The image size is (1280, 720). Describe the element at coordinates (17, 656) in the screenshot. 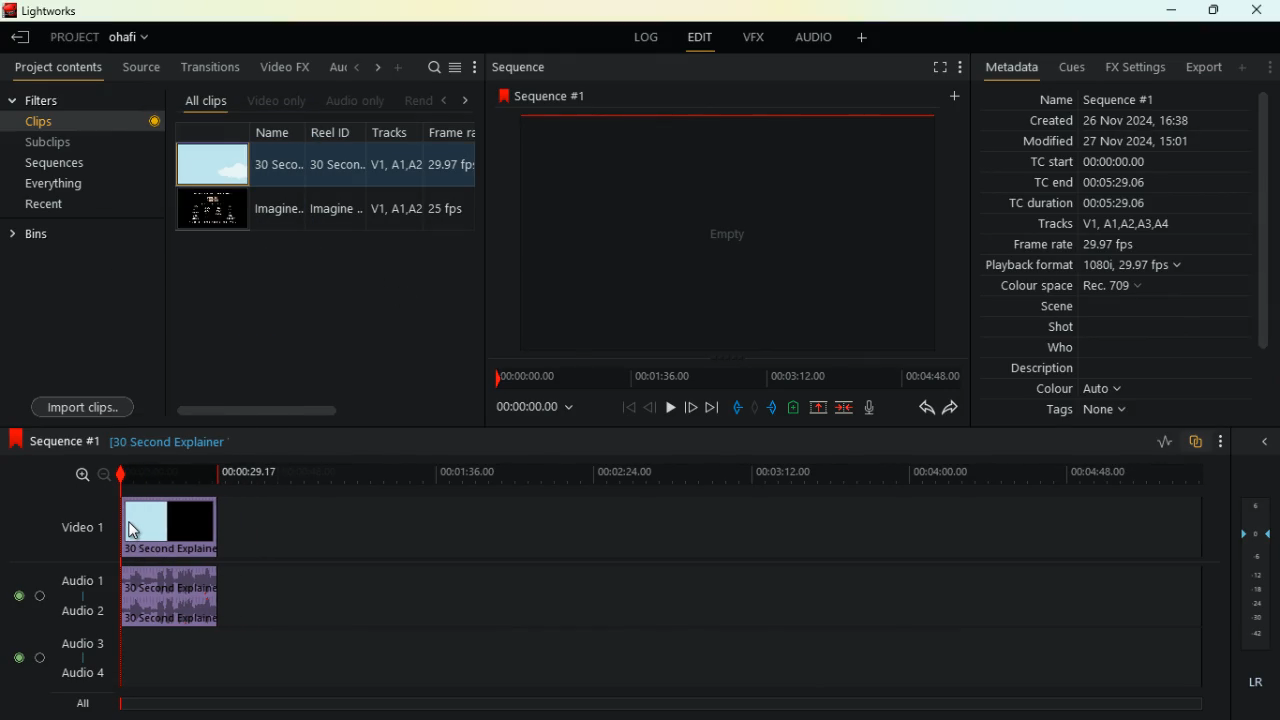

I see `toggle` at that location.